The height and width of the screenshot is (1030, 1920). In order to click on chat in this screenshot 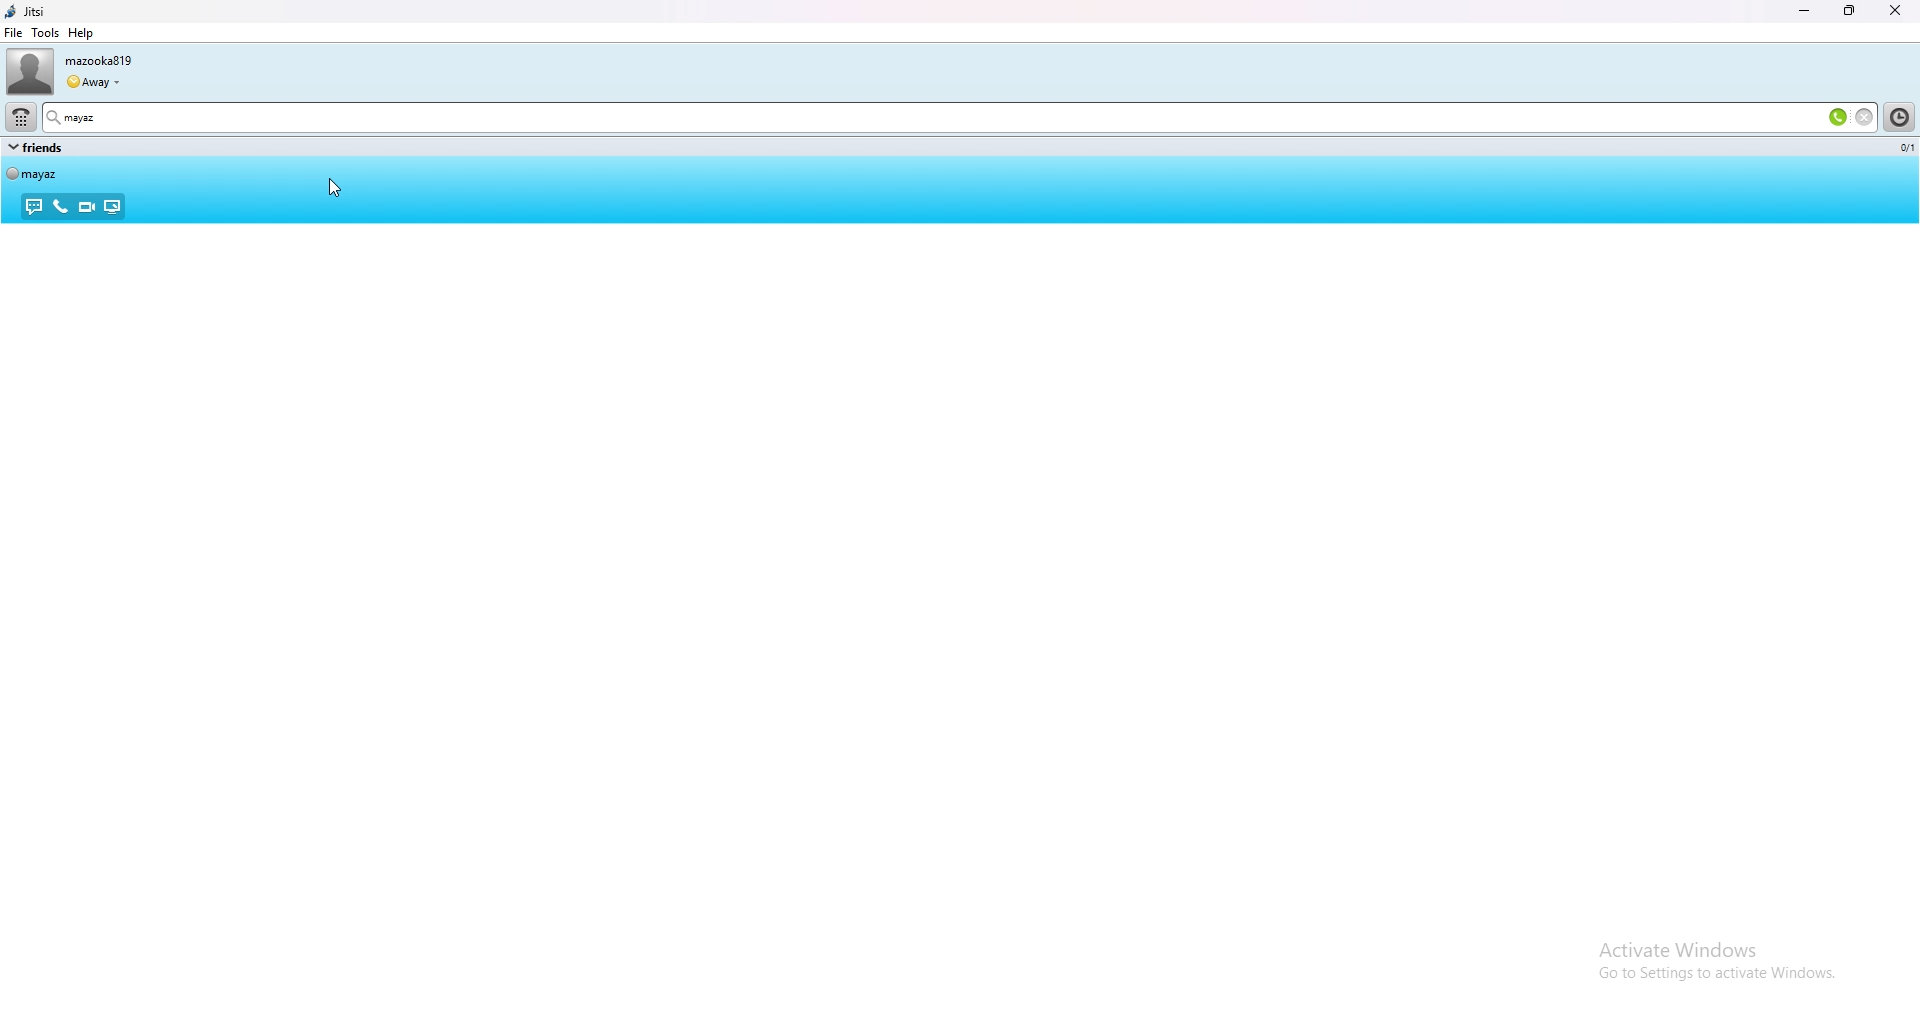, I will do `click(33, 208)`.